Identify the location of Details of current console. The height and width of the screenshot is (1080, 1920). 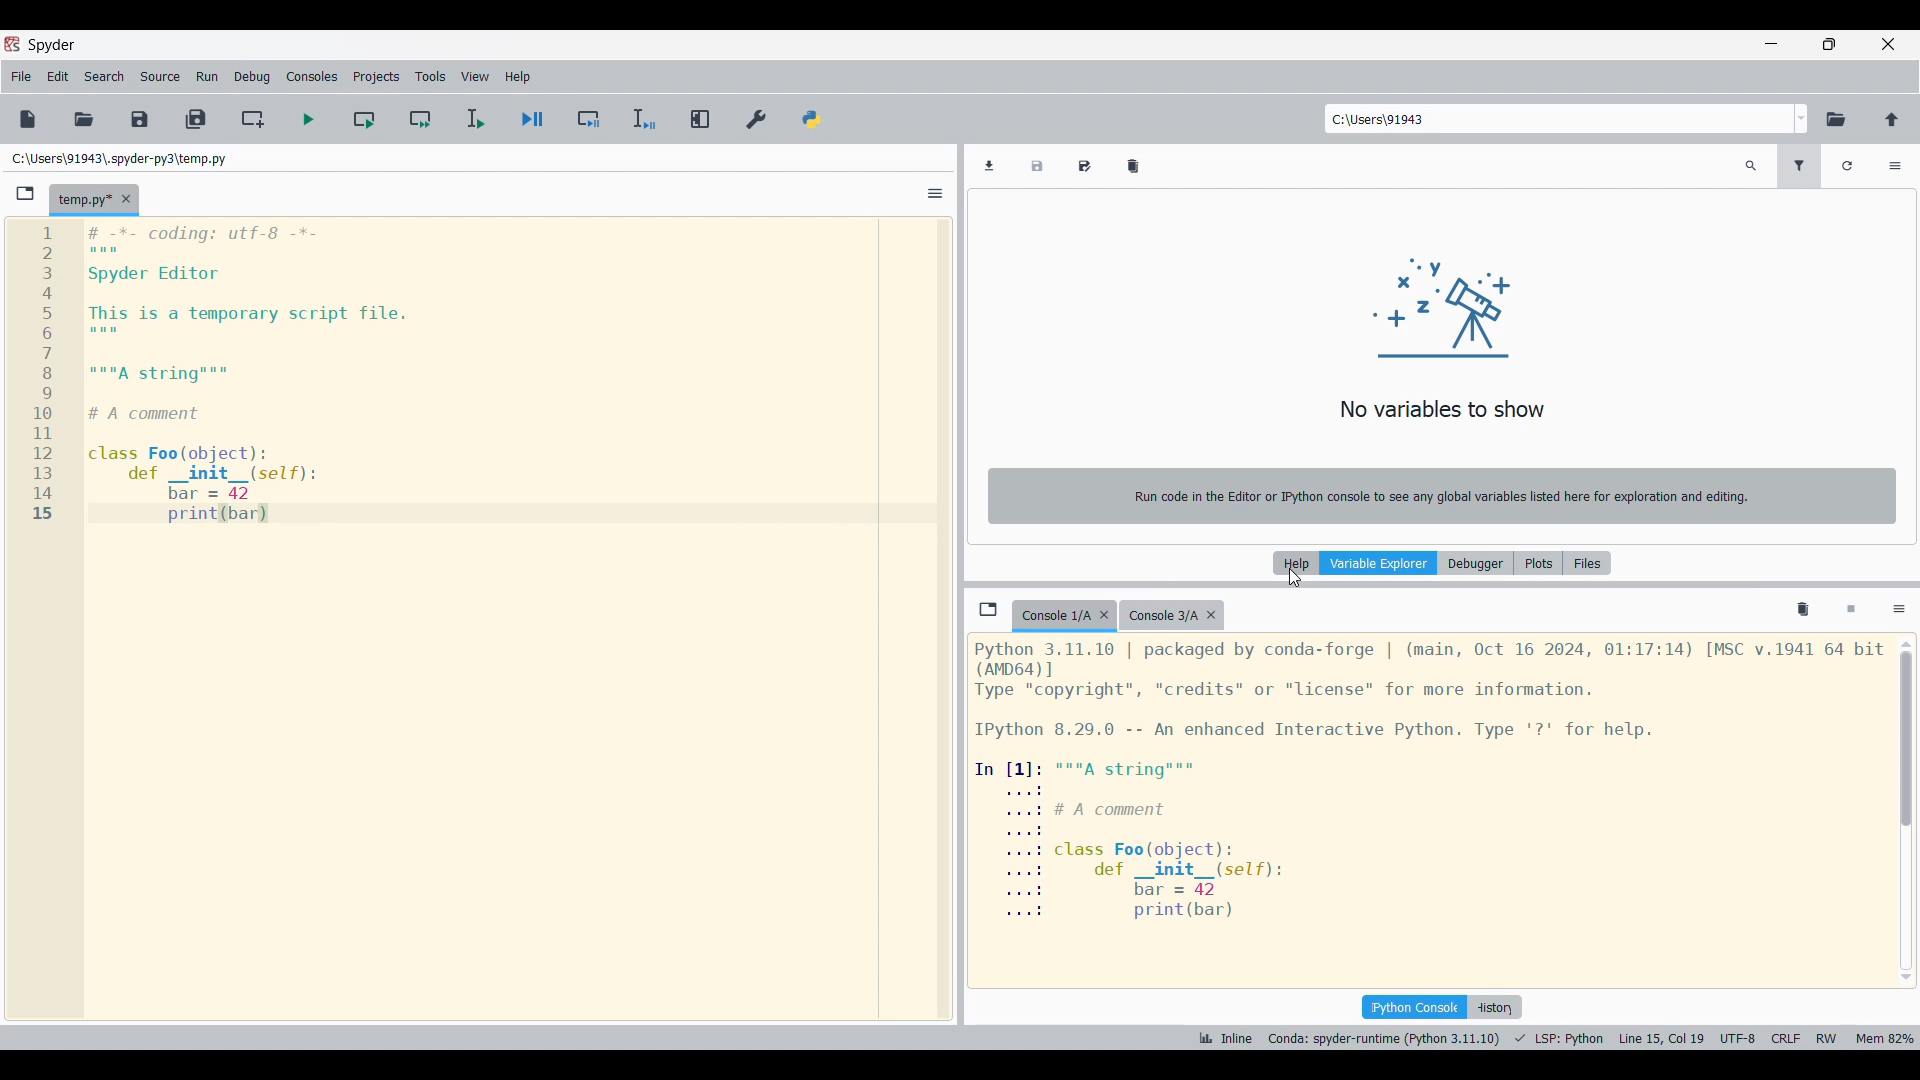
(1429, 780).